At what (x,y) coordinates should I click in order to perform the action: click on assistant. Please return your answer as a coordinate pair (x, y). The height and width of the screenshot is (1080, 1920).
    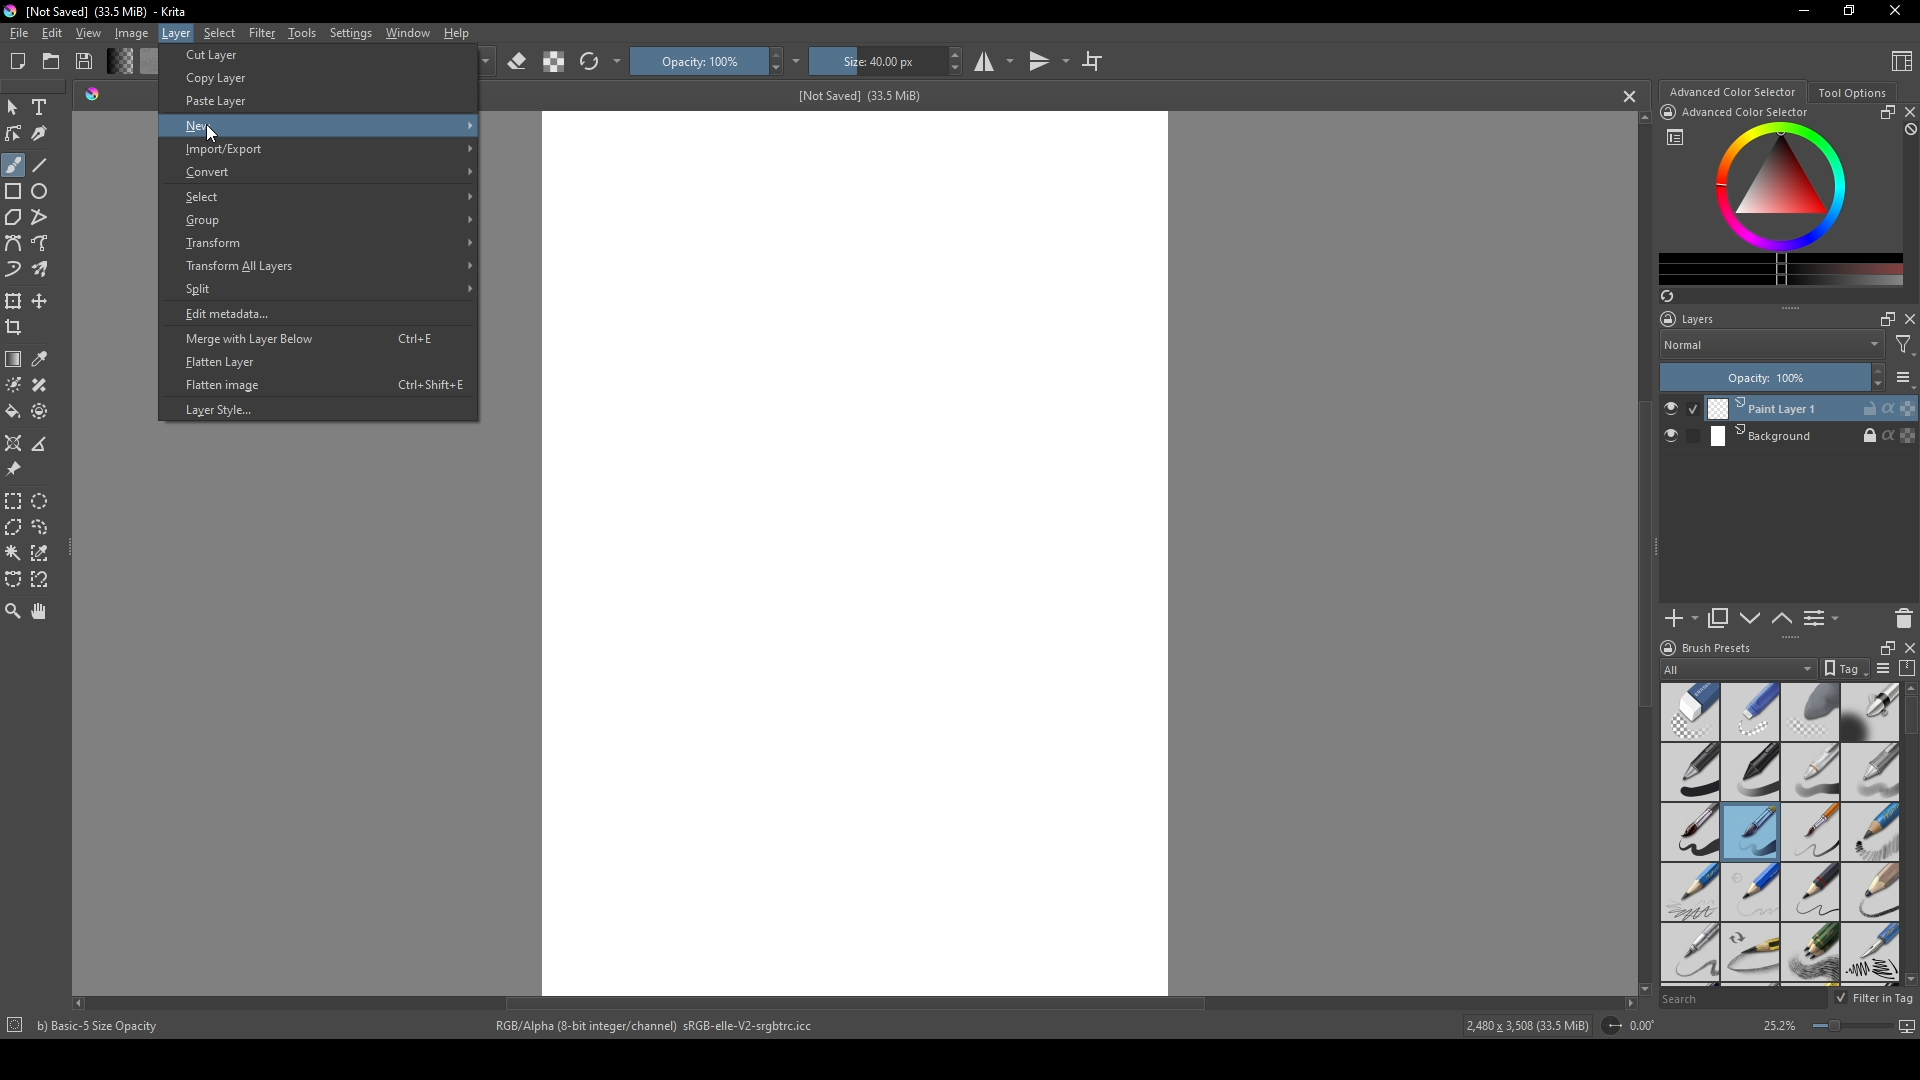
    Looking at the image, I should click on (14, 442).